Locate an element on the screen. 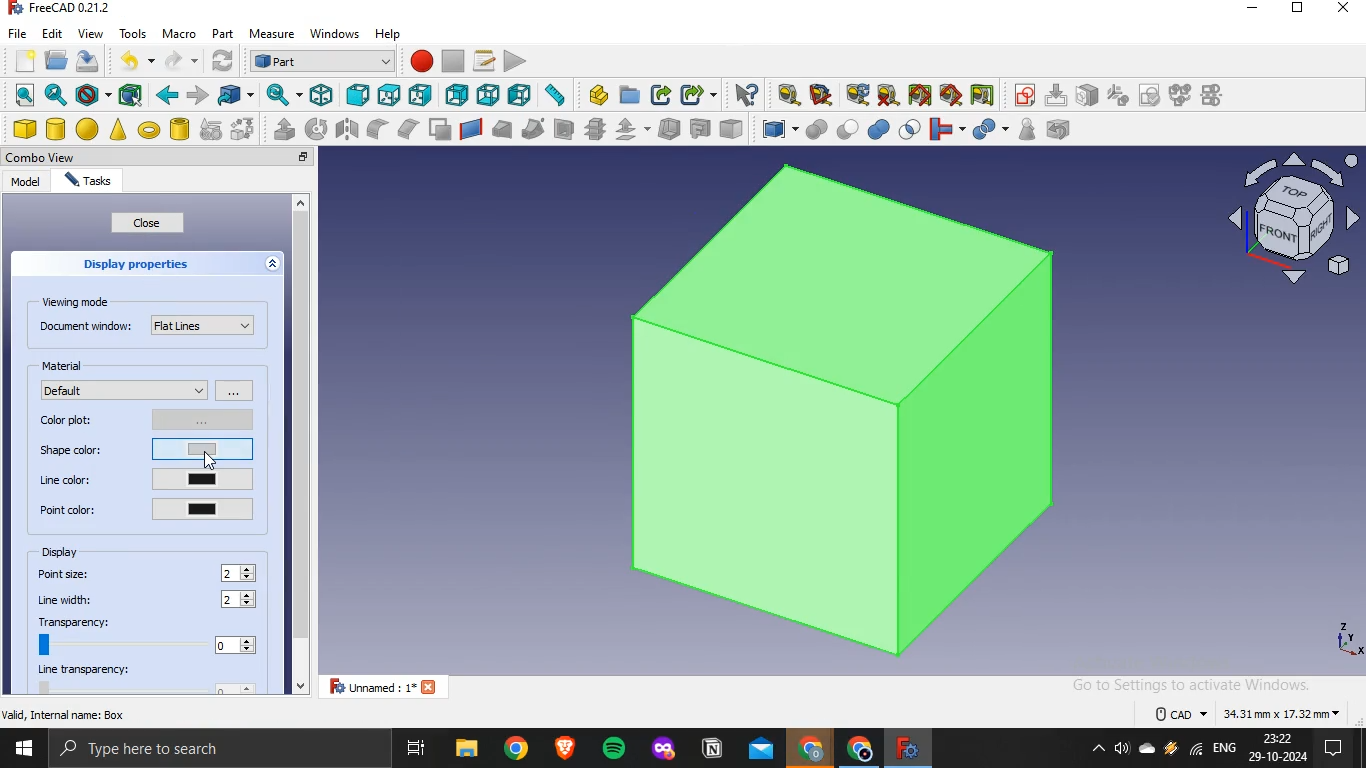 The image size is (1366, 768). google chrome is located at coordinates (856, 750).